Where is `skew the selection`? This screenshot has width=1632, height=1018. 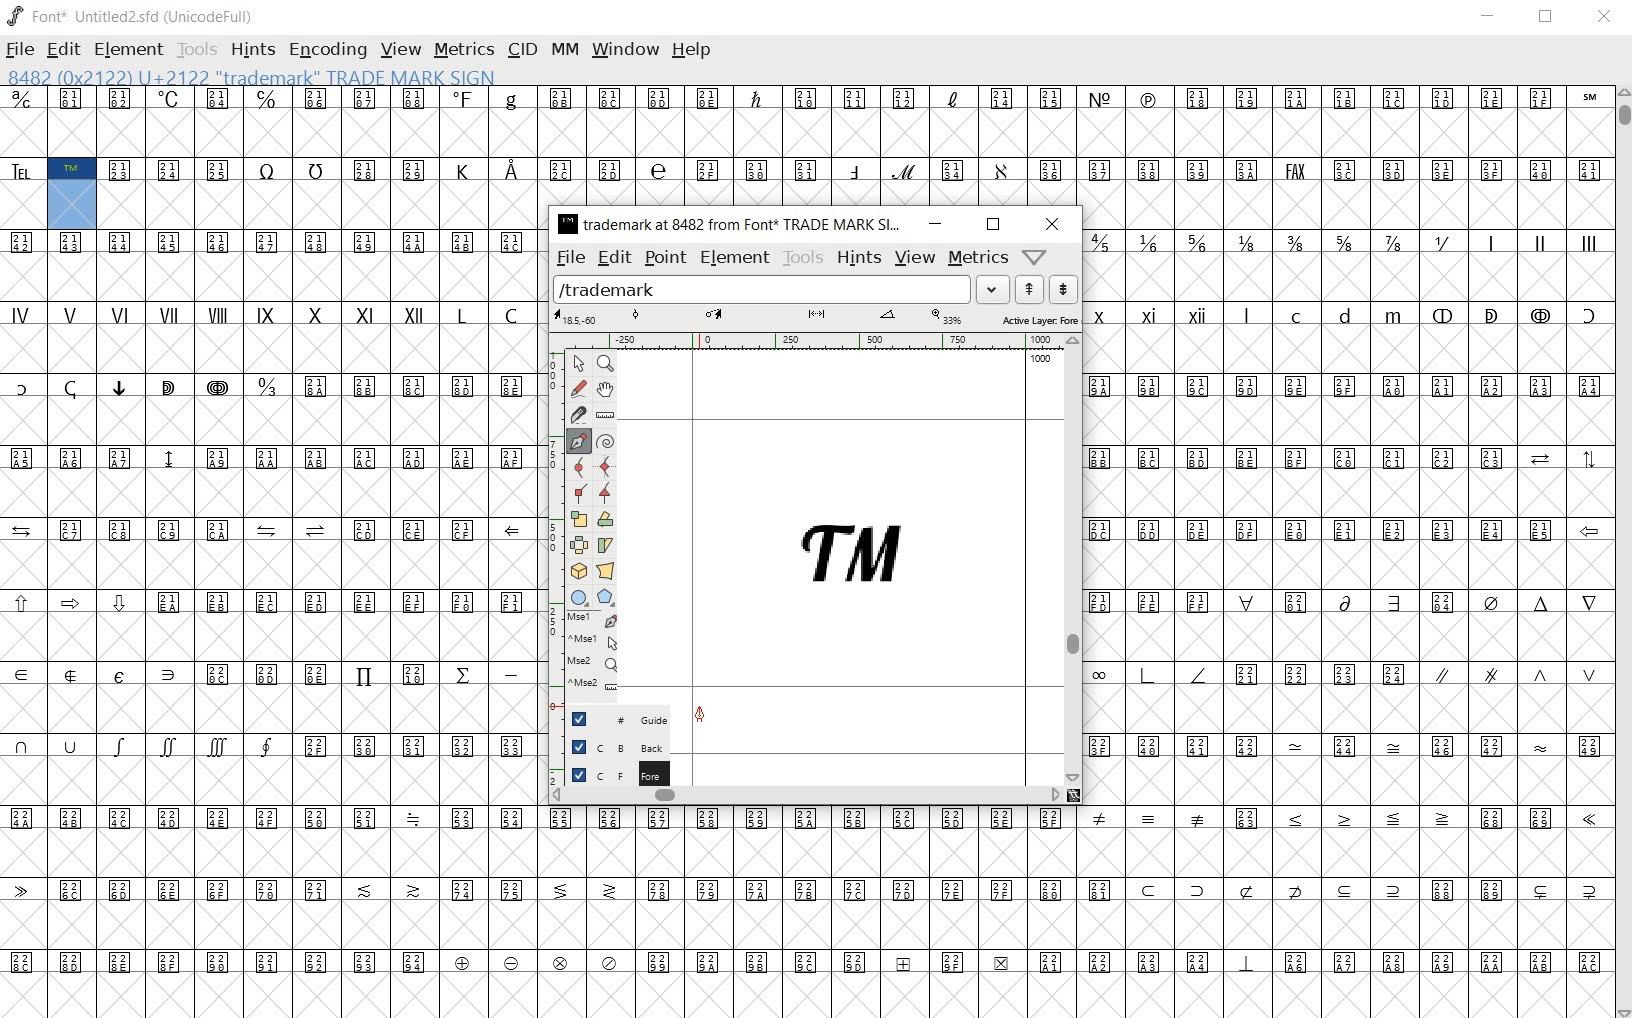
skew the selection is located at coordinates (608, 545).